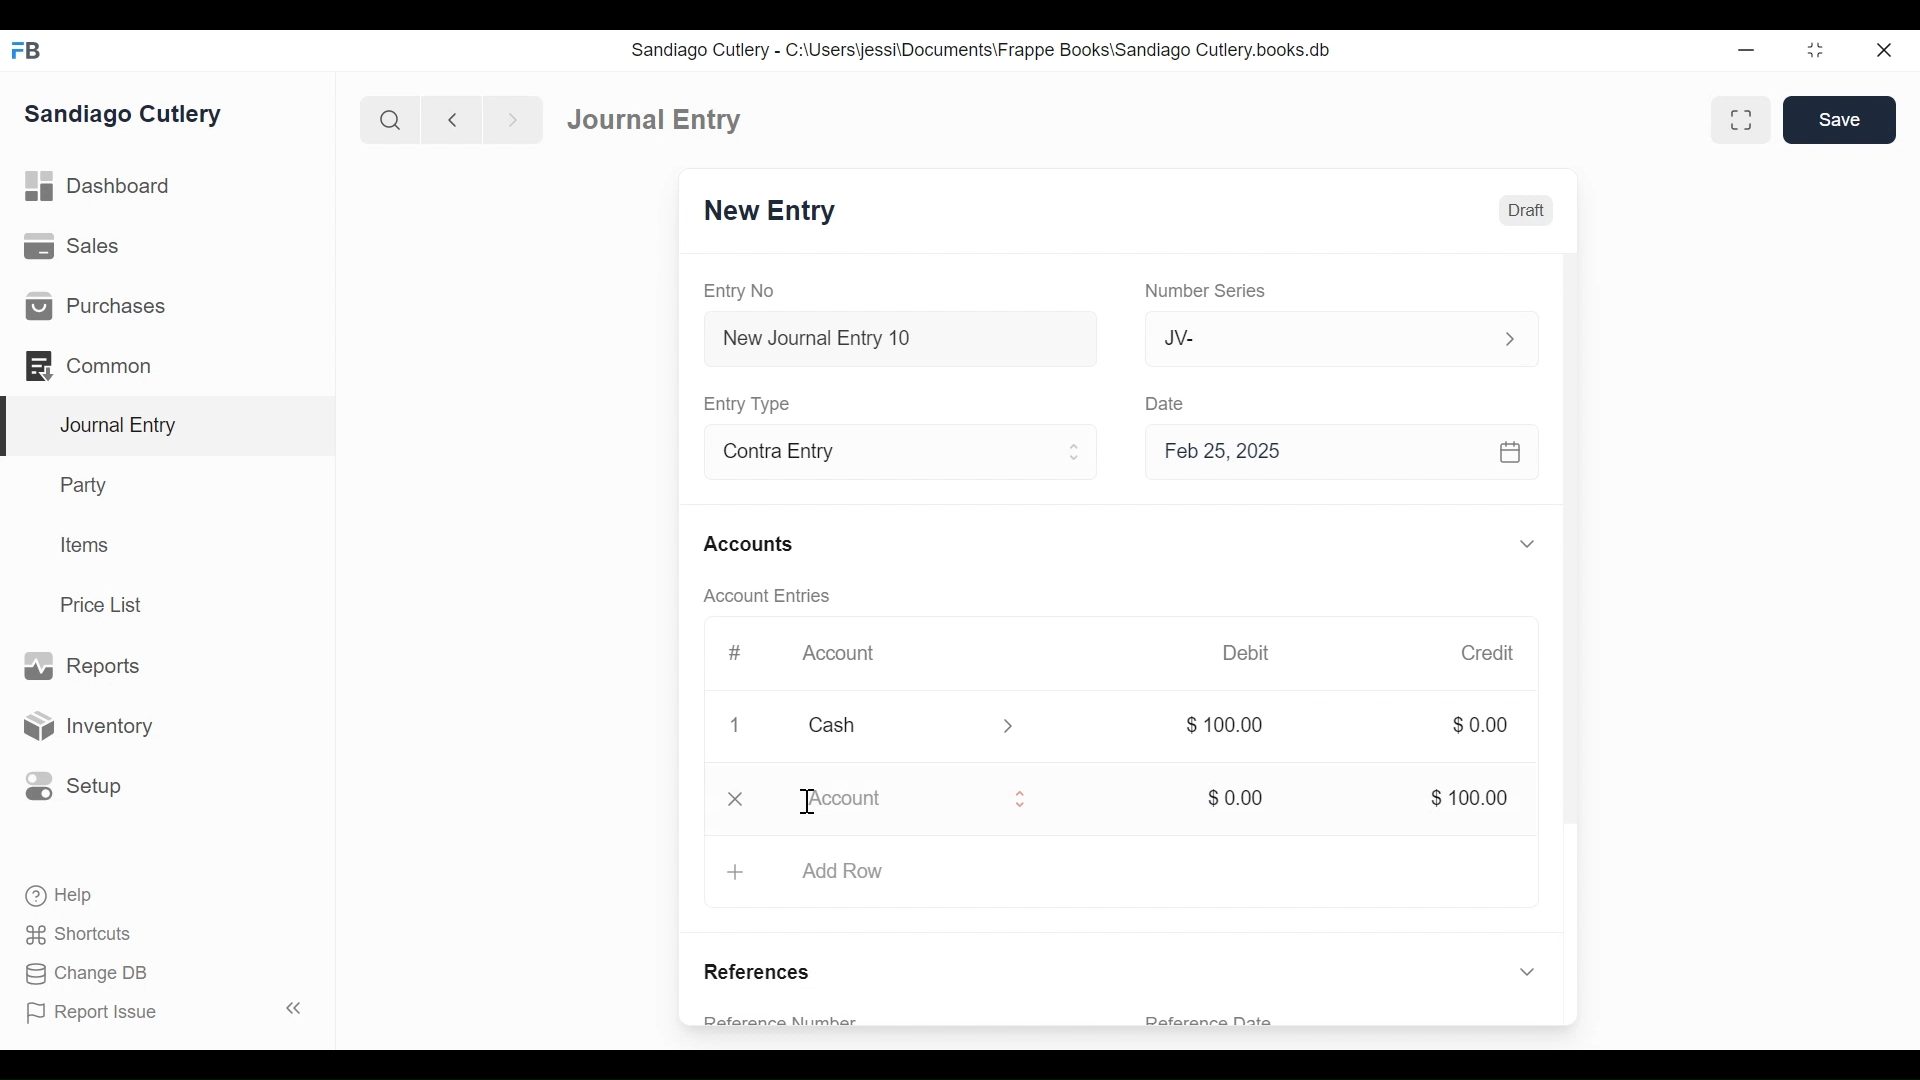  What do you see at coordinates (164, 1012) in the screenshot?
I see `Report Issue` at bounding box center [164, 1012].